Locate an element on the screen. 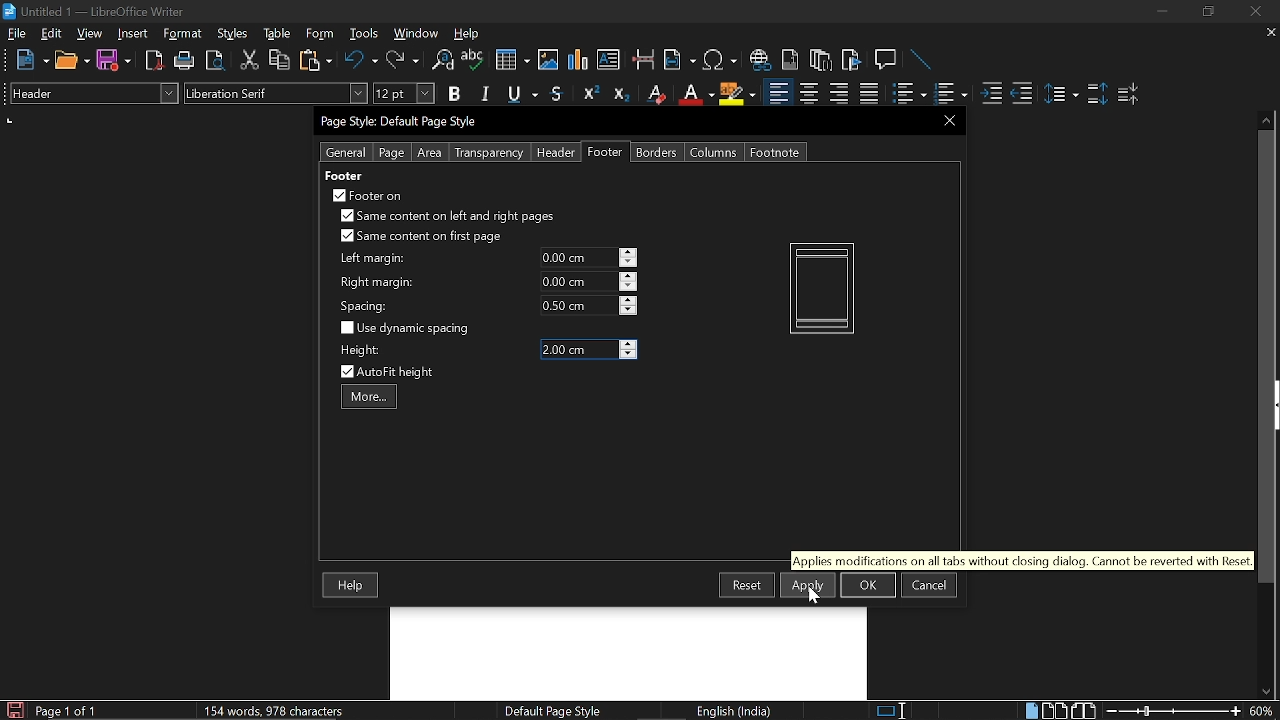 This screenshot has width=1280, height=720.  language is located at coordinates (736, 711).